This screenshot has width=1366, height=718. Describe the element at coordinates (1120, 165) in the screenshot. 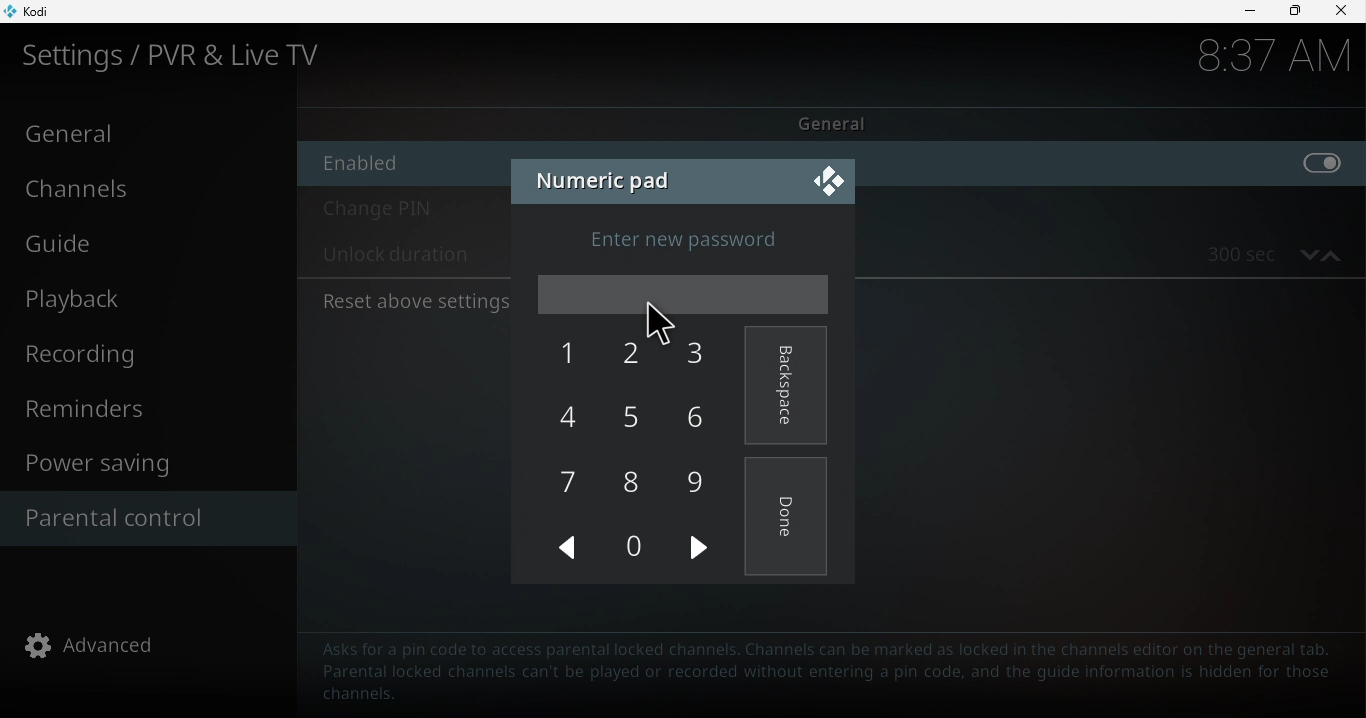

I see `enable` at that location.